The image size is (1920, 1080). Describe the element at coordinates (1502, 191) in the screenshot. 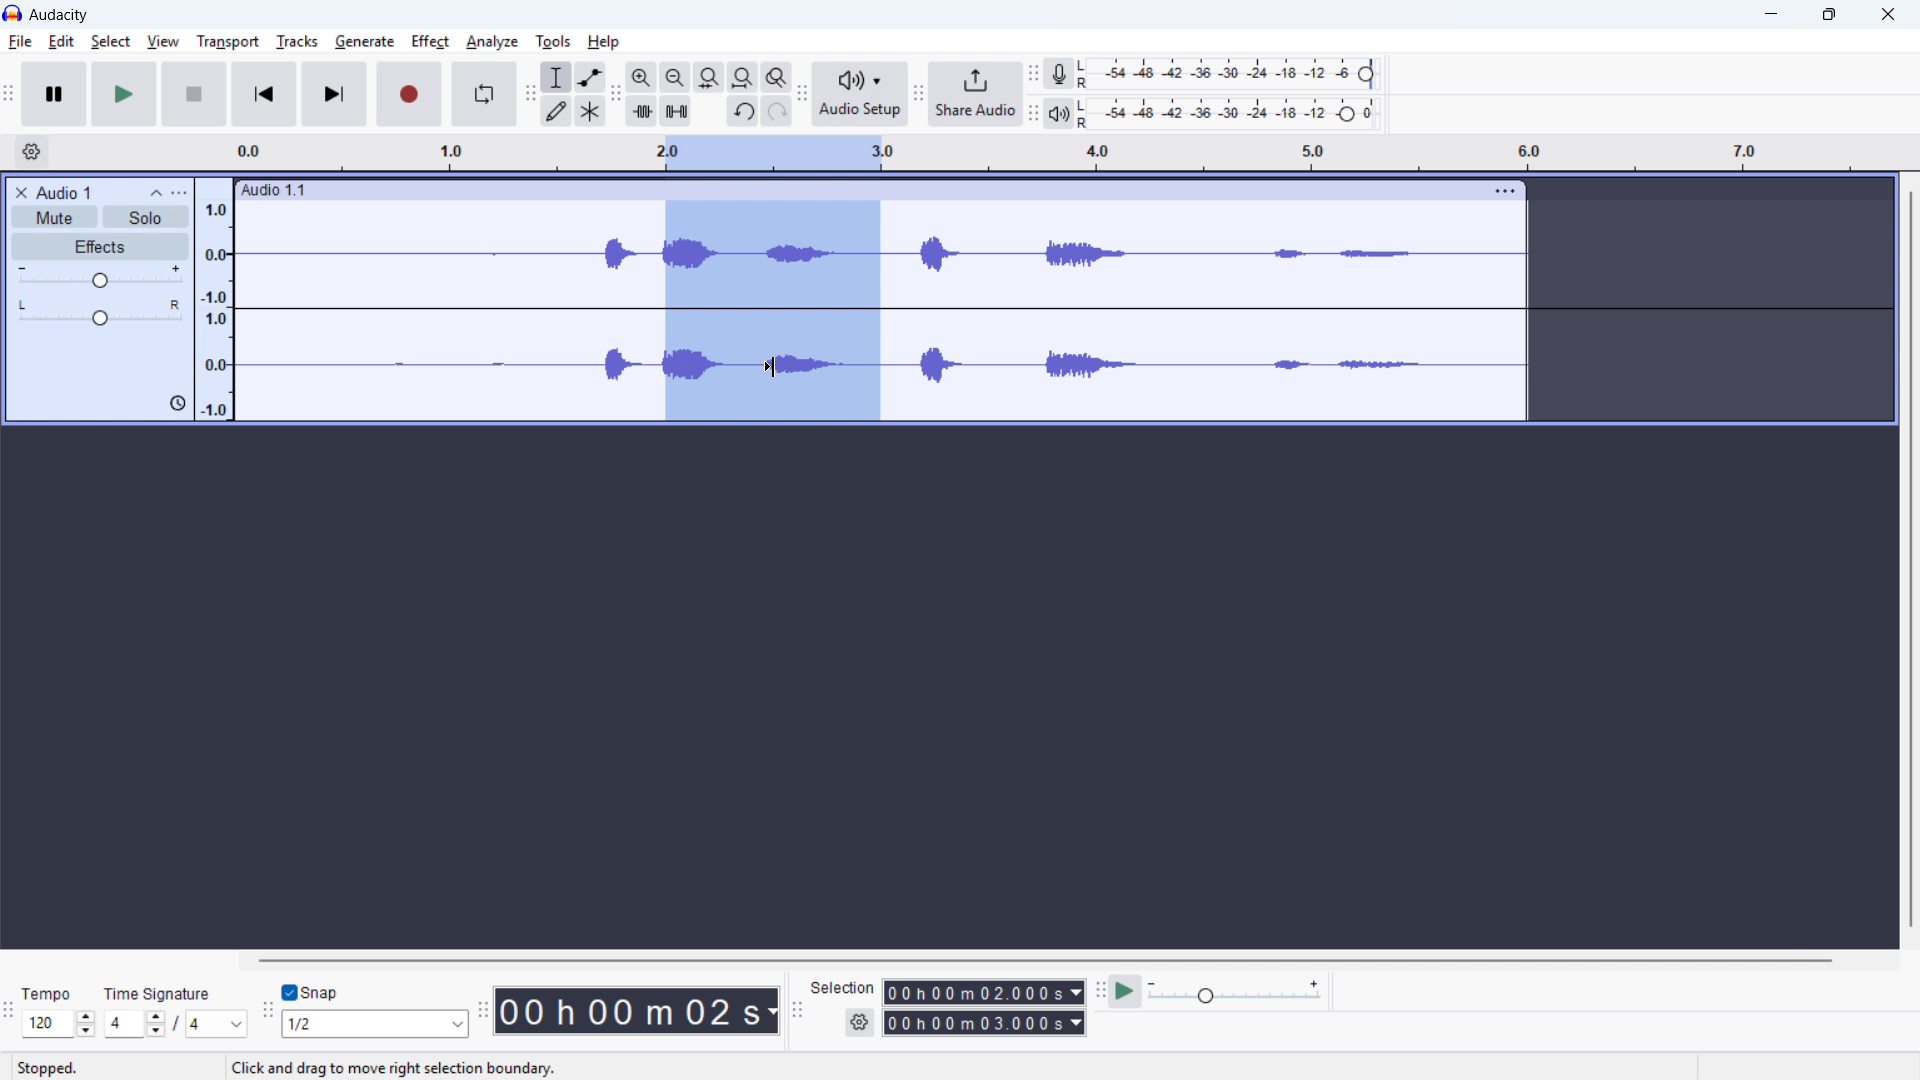

I see `Track options` at that location.